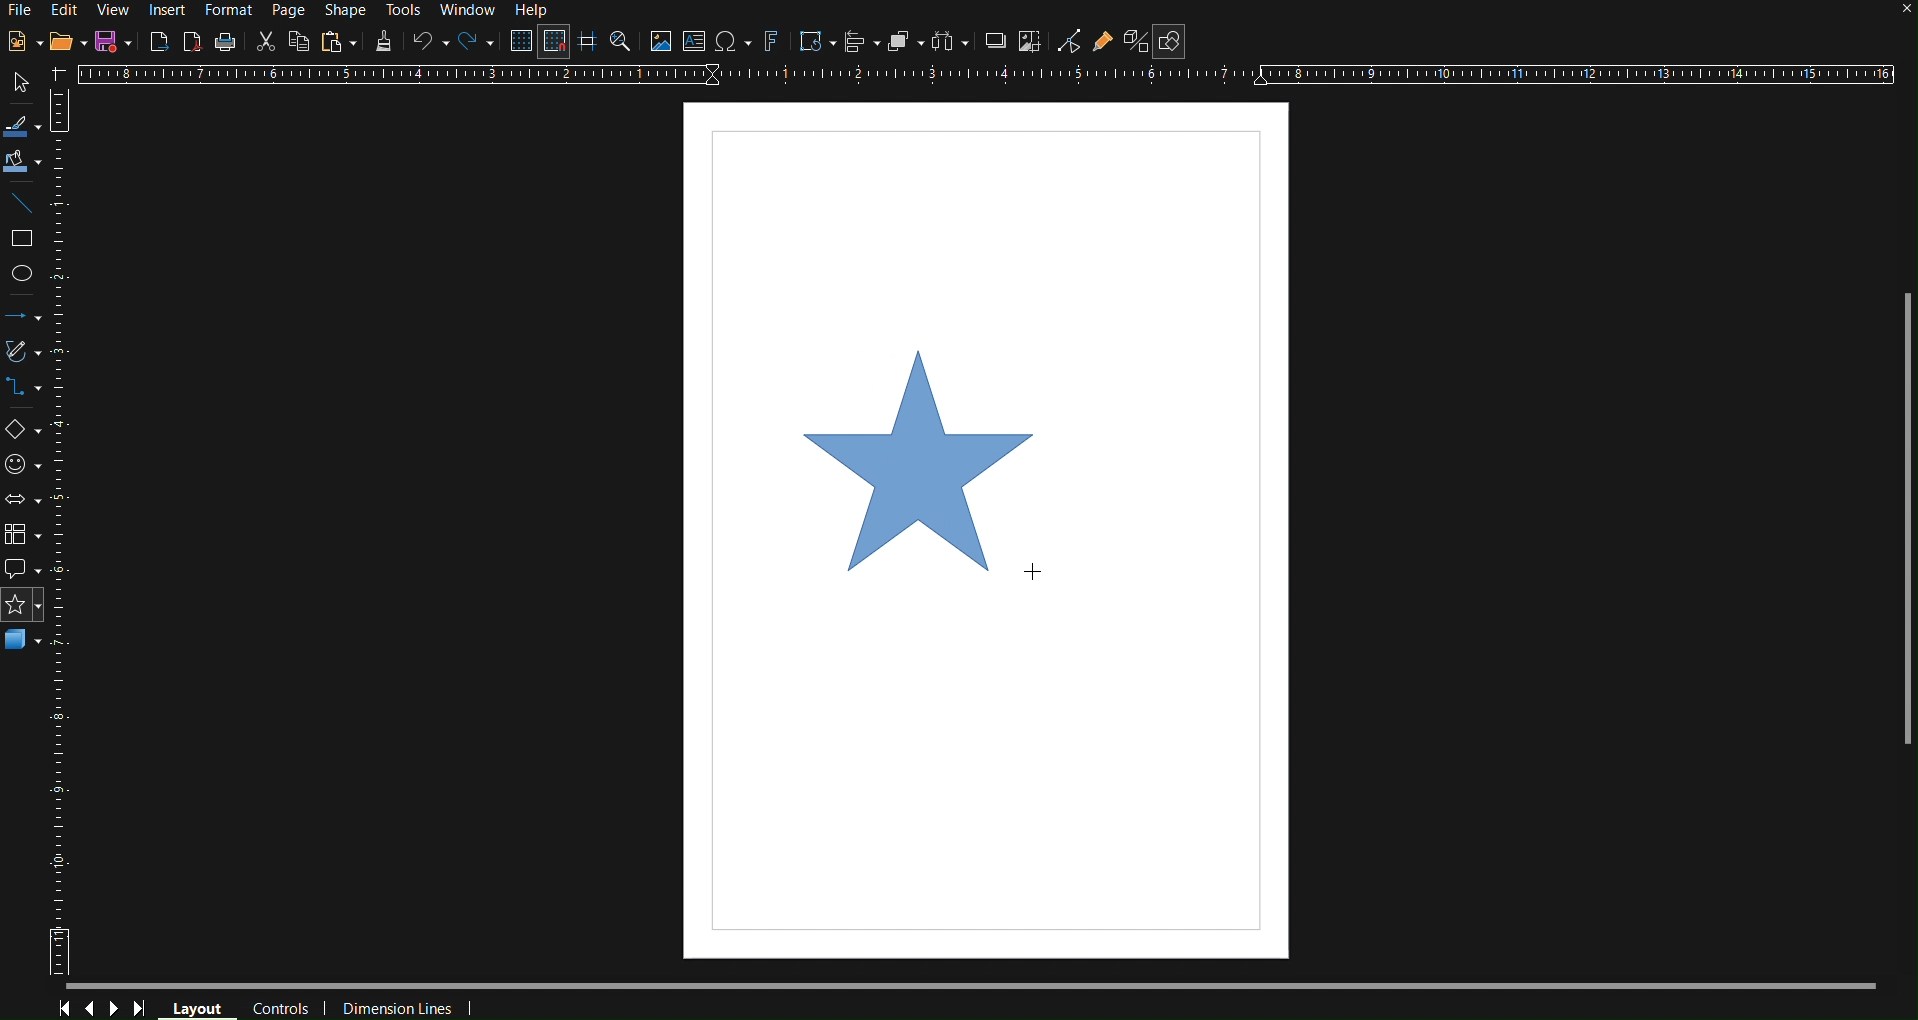 The height and width of the screenshot is (1020, 1918). I want to click on New, so click(24, 42).